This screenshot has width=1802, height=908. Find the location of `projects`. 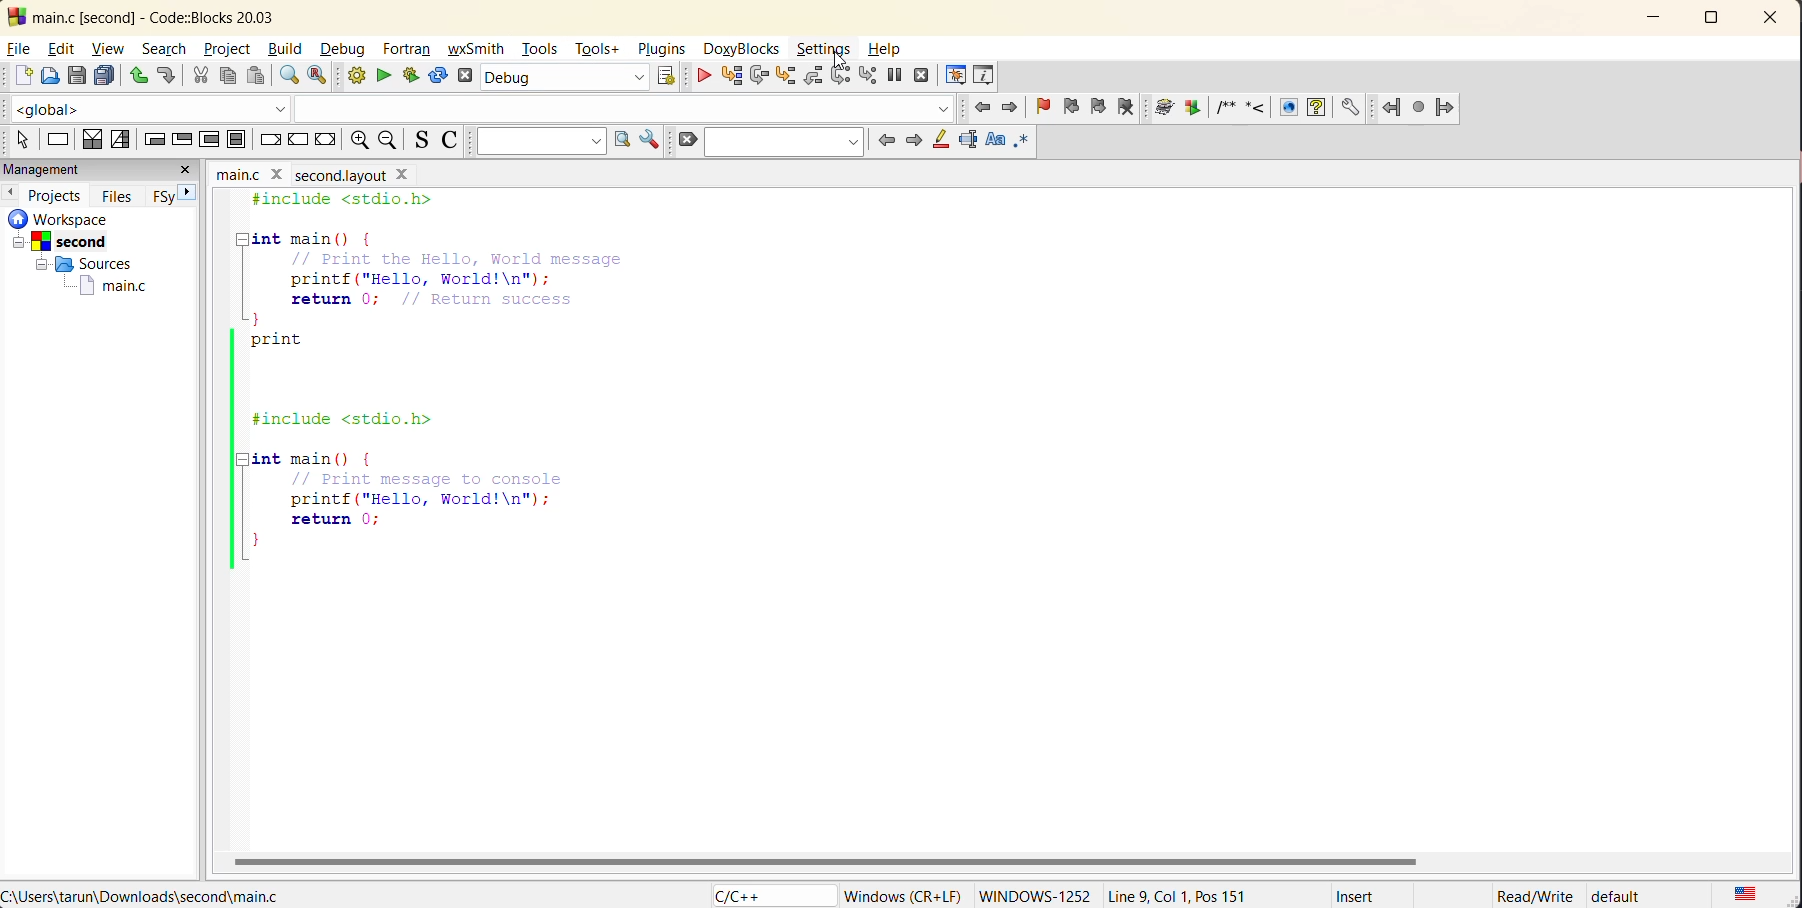

projects is located at coordinates (60, 193).